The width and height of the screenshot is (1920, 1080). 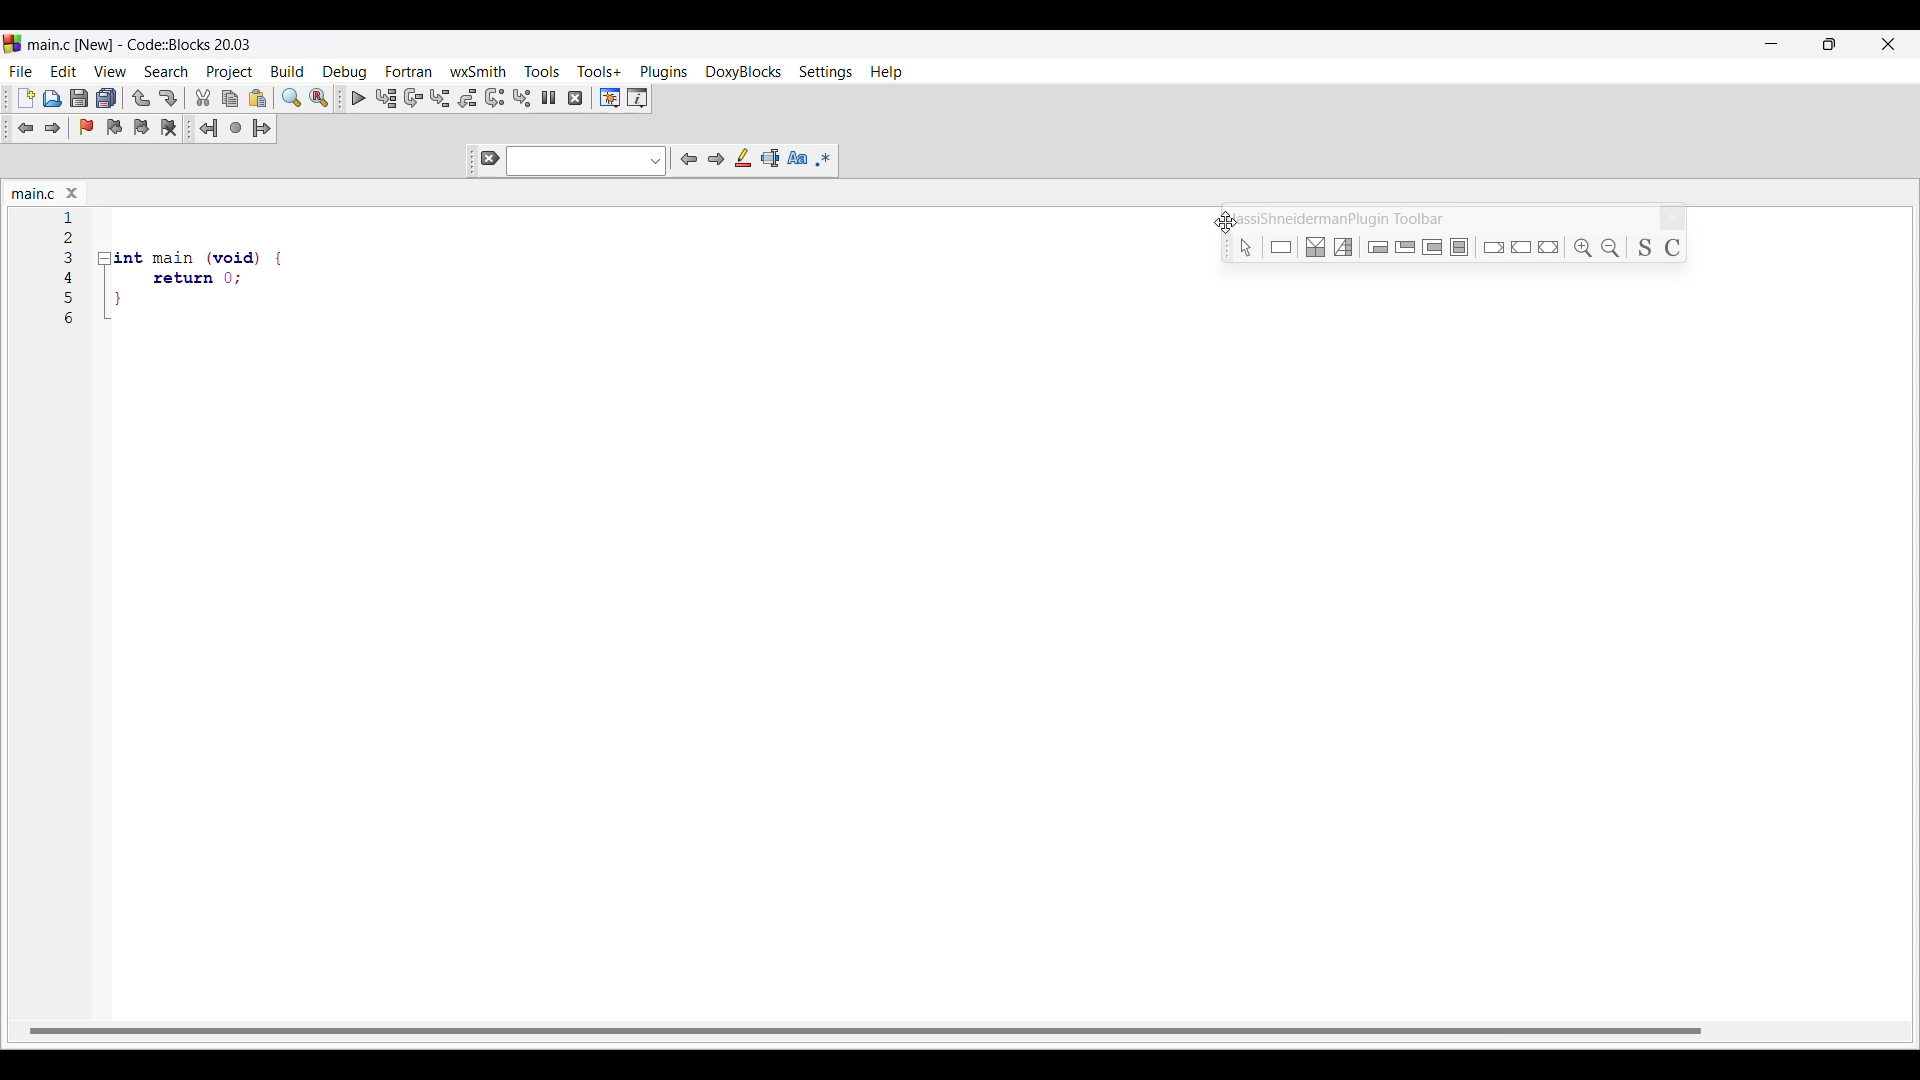 I want to click on Horizontal slide bar, so click(x=865, y=1030).